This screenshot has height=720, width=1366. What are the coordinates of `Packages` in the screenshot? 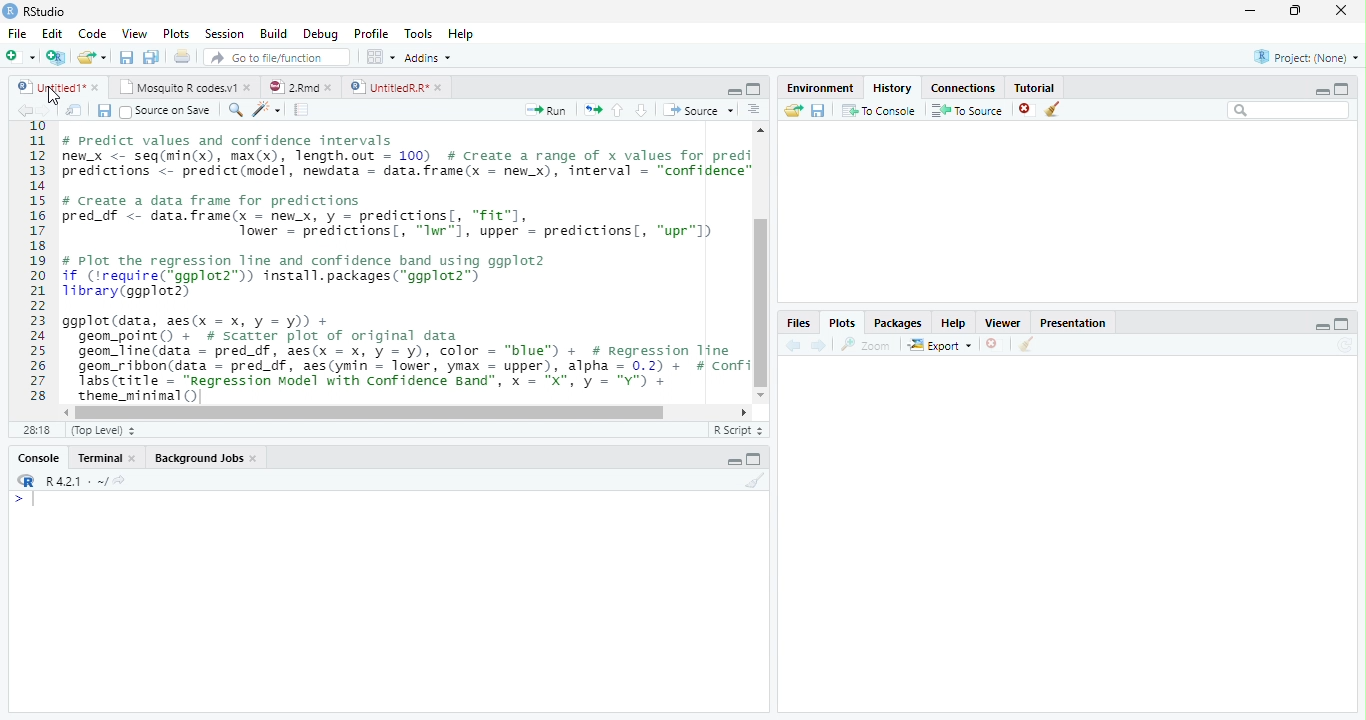 It's located at (896, 320).